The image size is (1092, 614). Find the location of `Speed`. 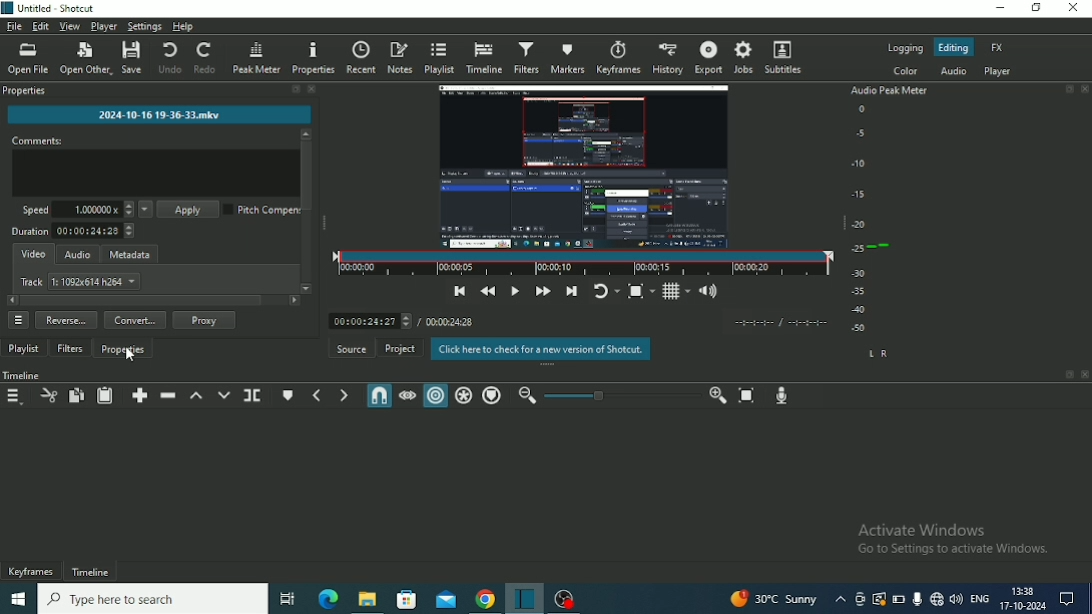

Speed is located at coordinates (116, 208).